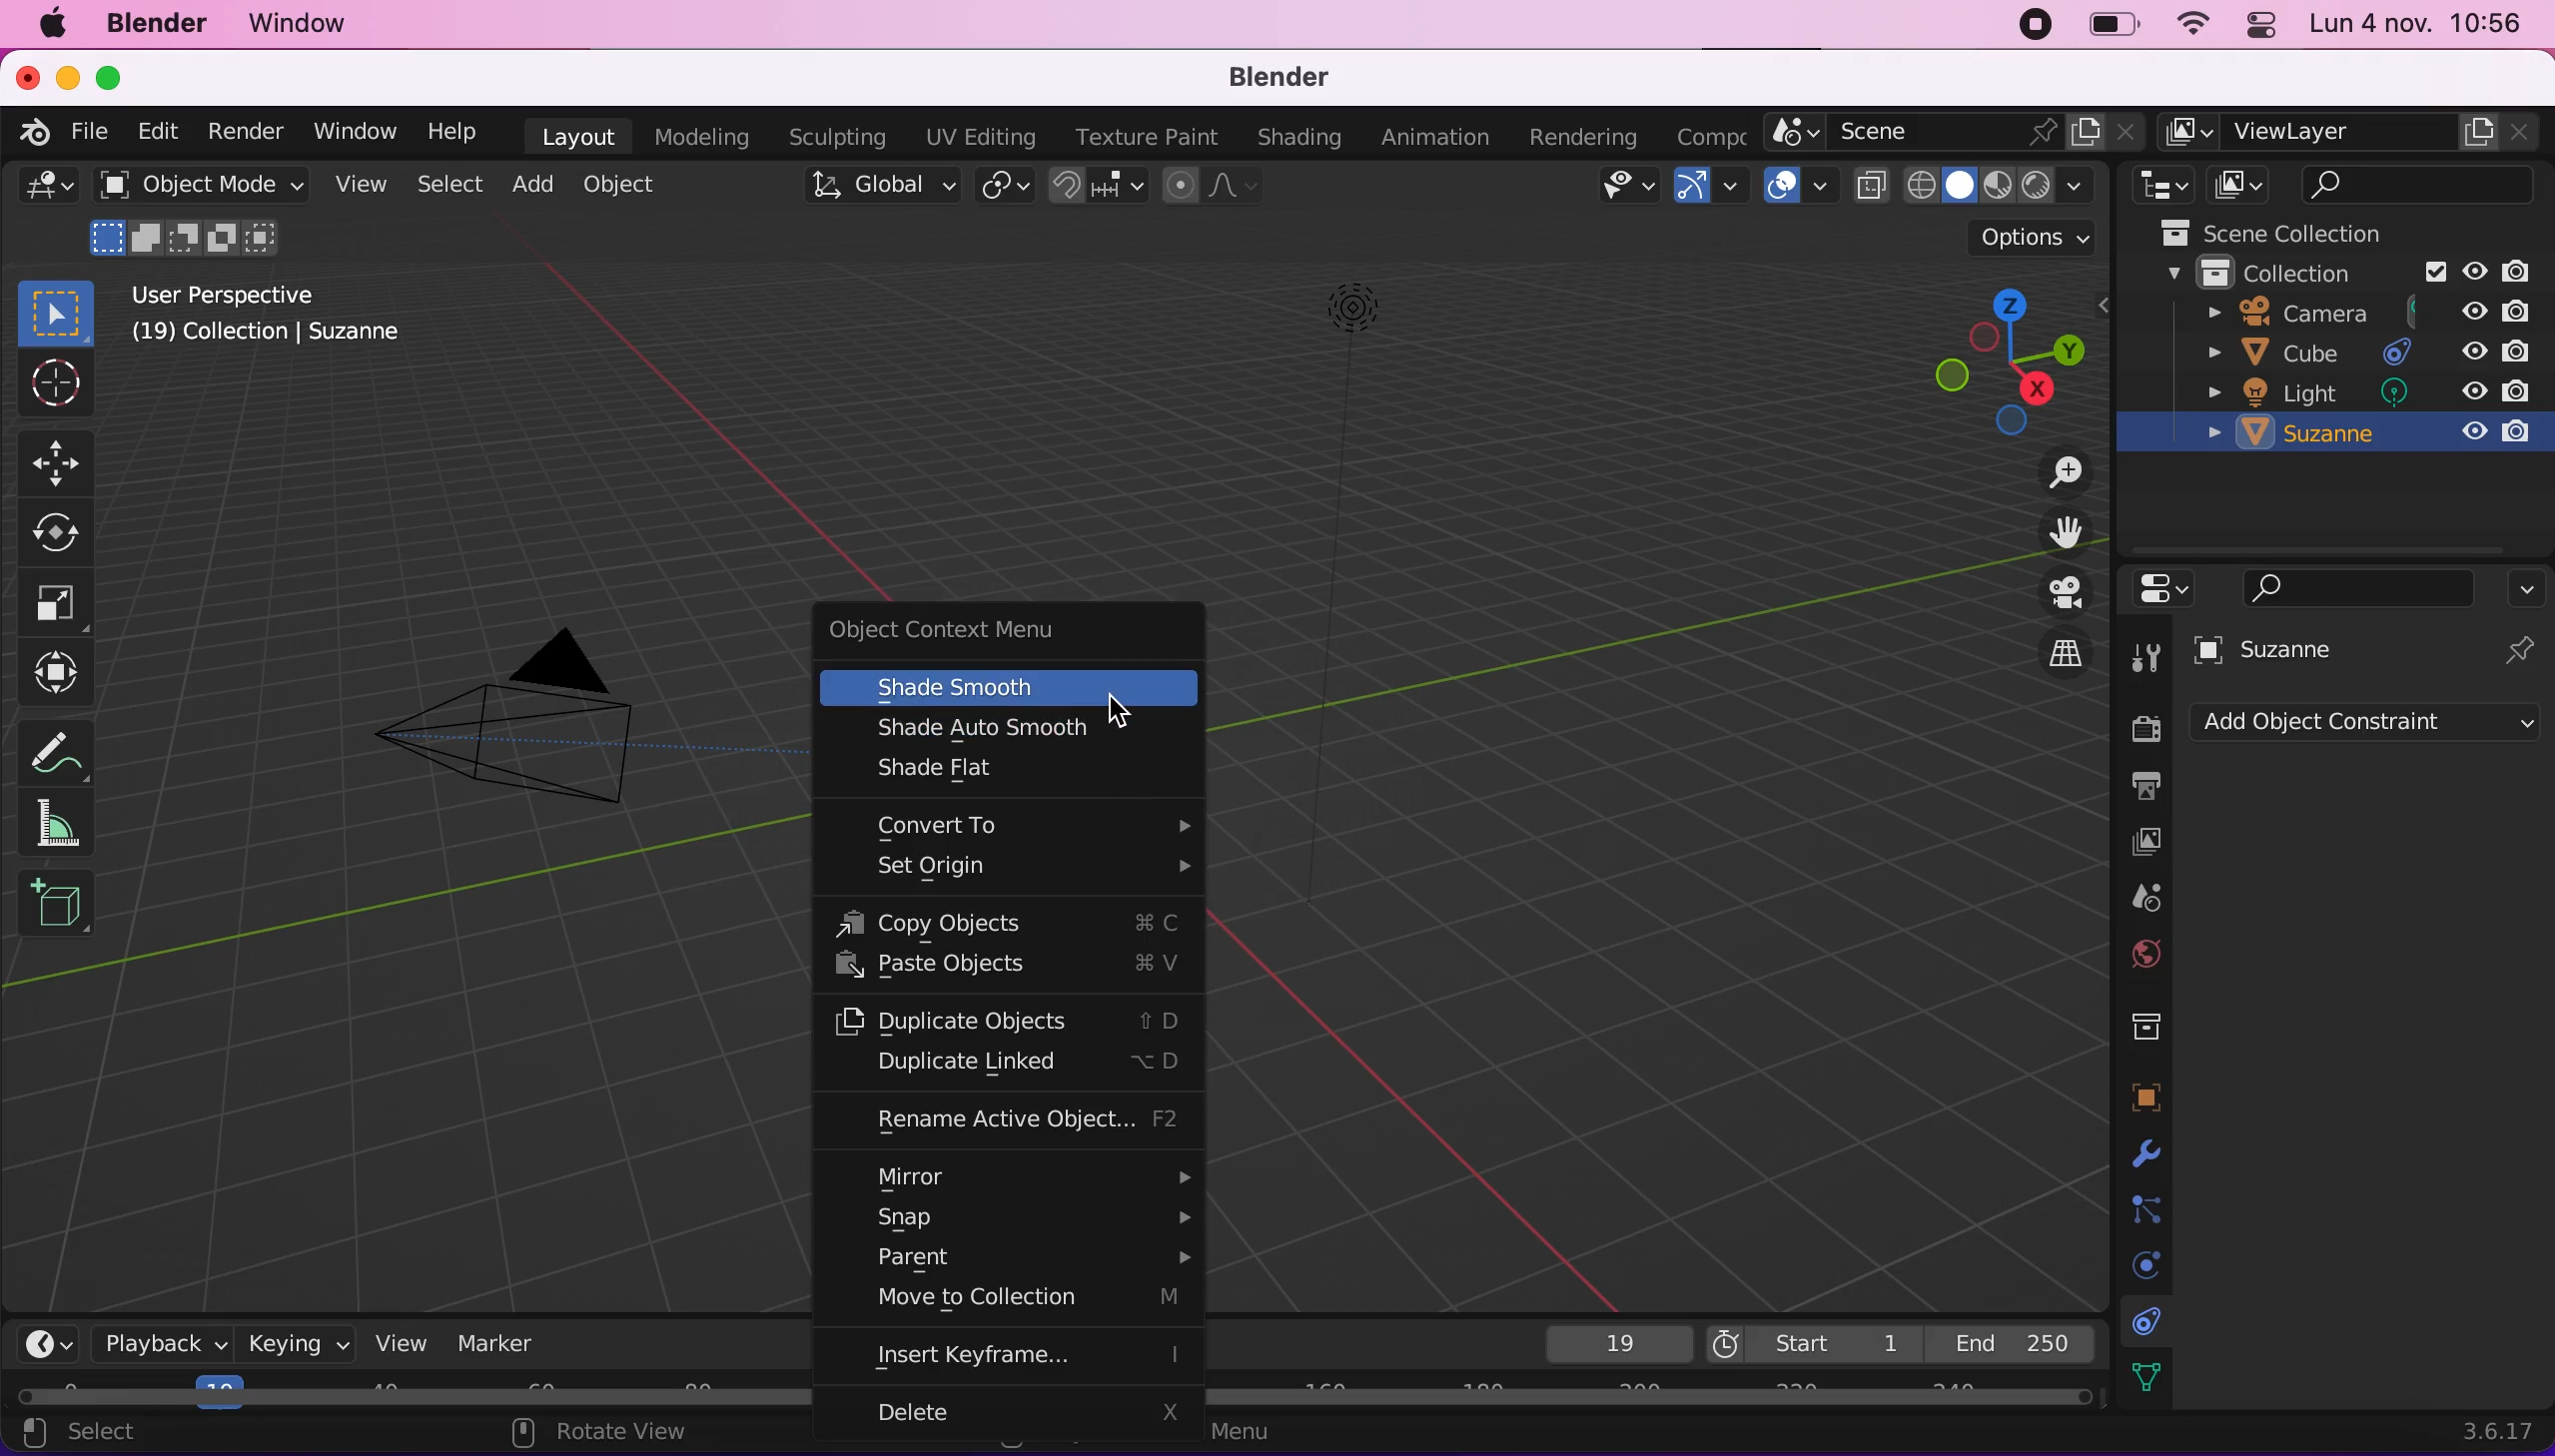 The width and height of the screenshot is (2555, 1456). I want to click on output, so click(2141, 787).